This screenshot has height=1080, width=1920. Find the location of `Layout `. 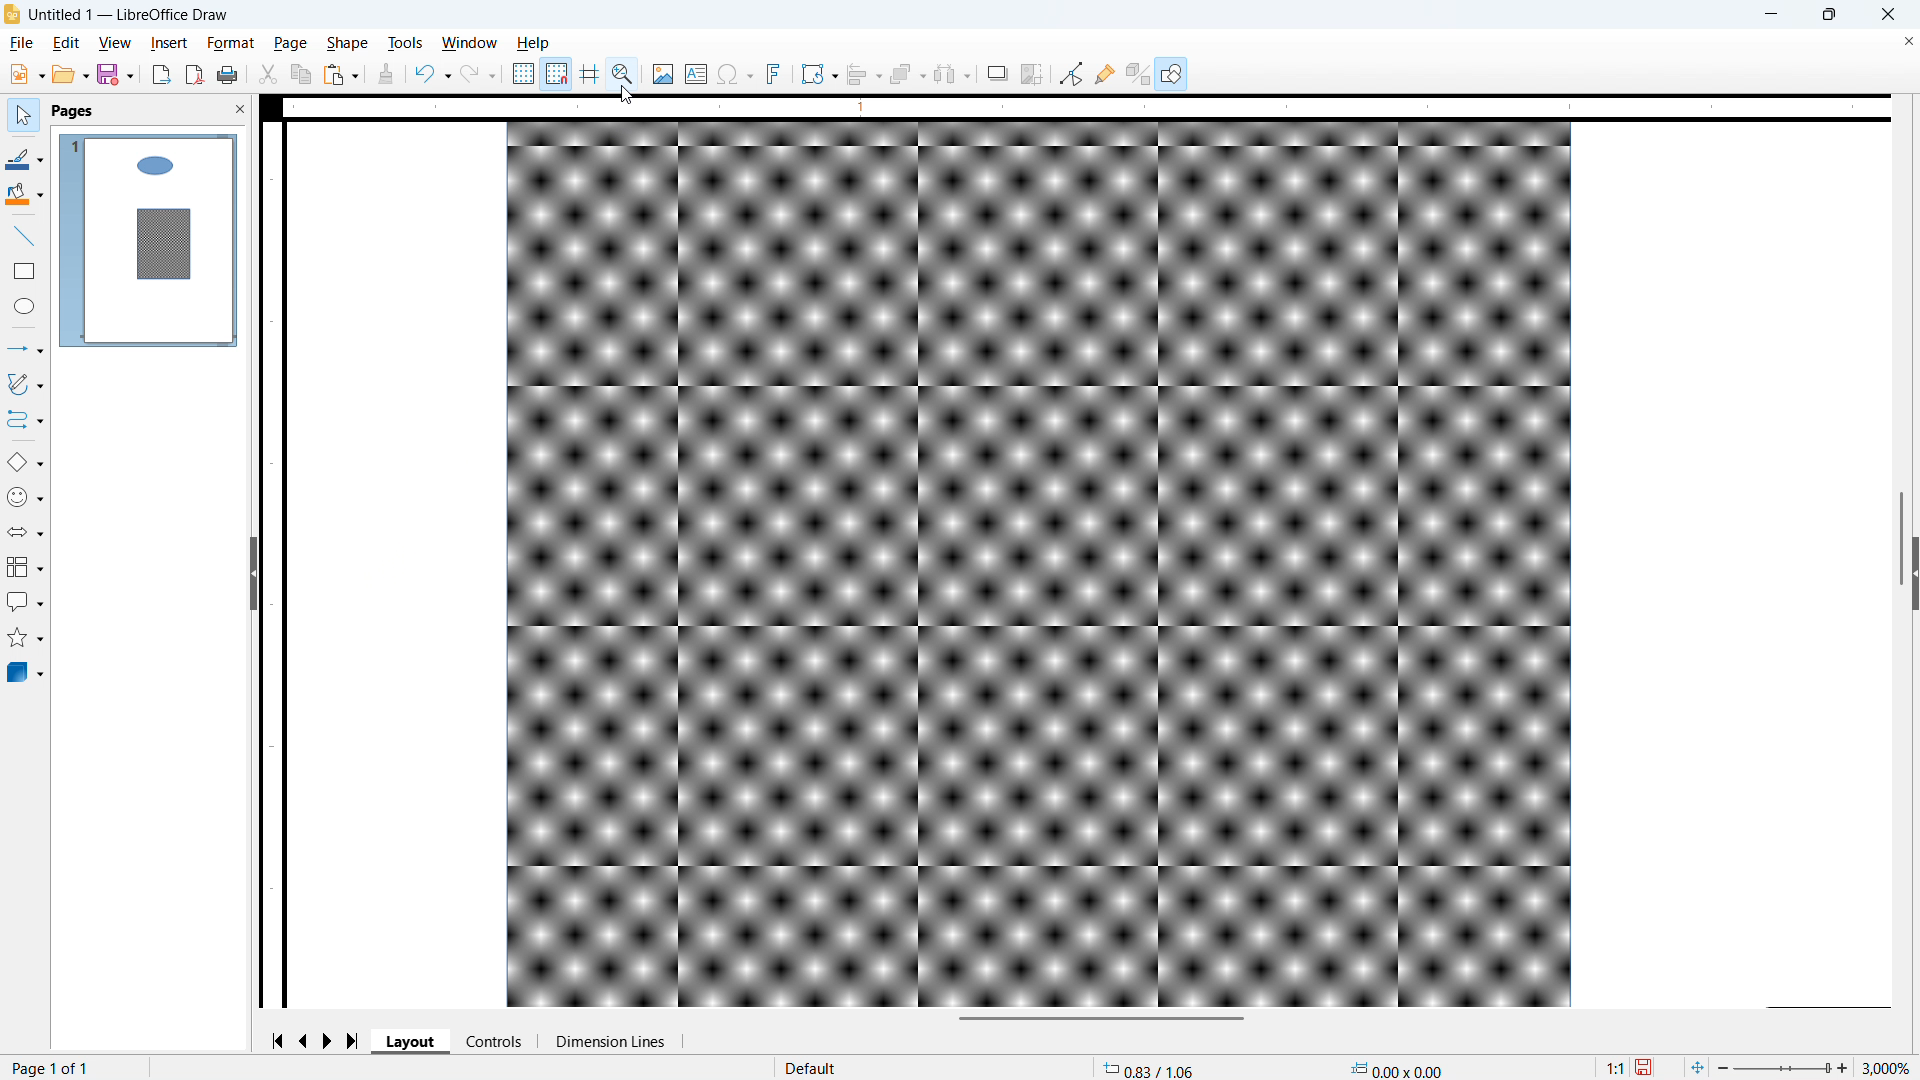

Layout  is located at coordinates (412, 1041).